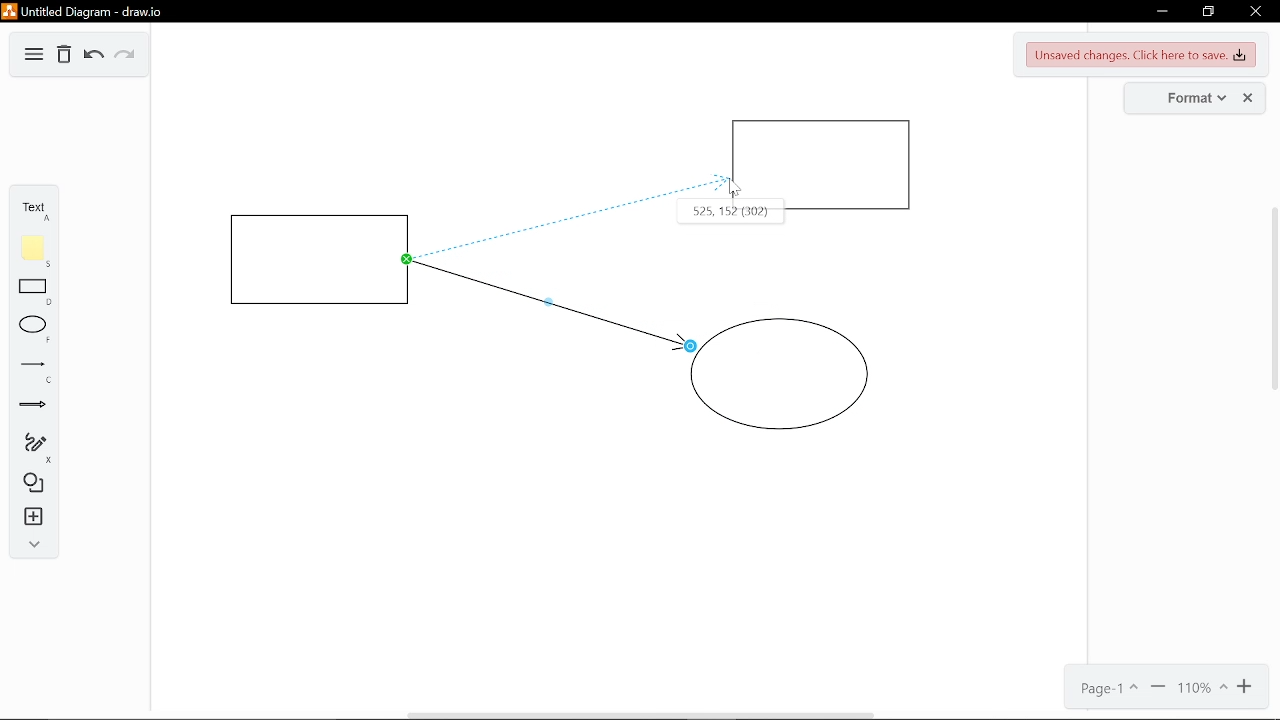 This screenshot has height=720, width=1280. I want to click on Line, so click(34, 371).